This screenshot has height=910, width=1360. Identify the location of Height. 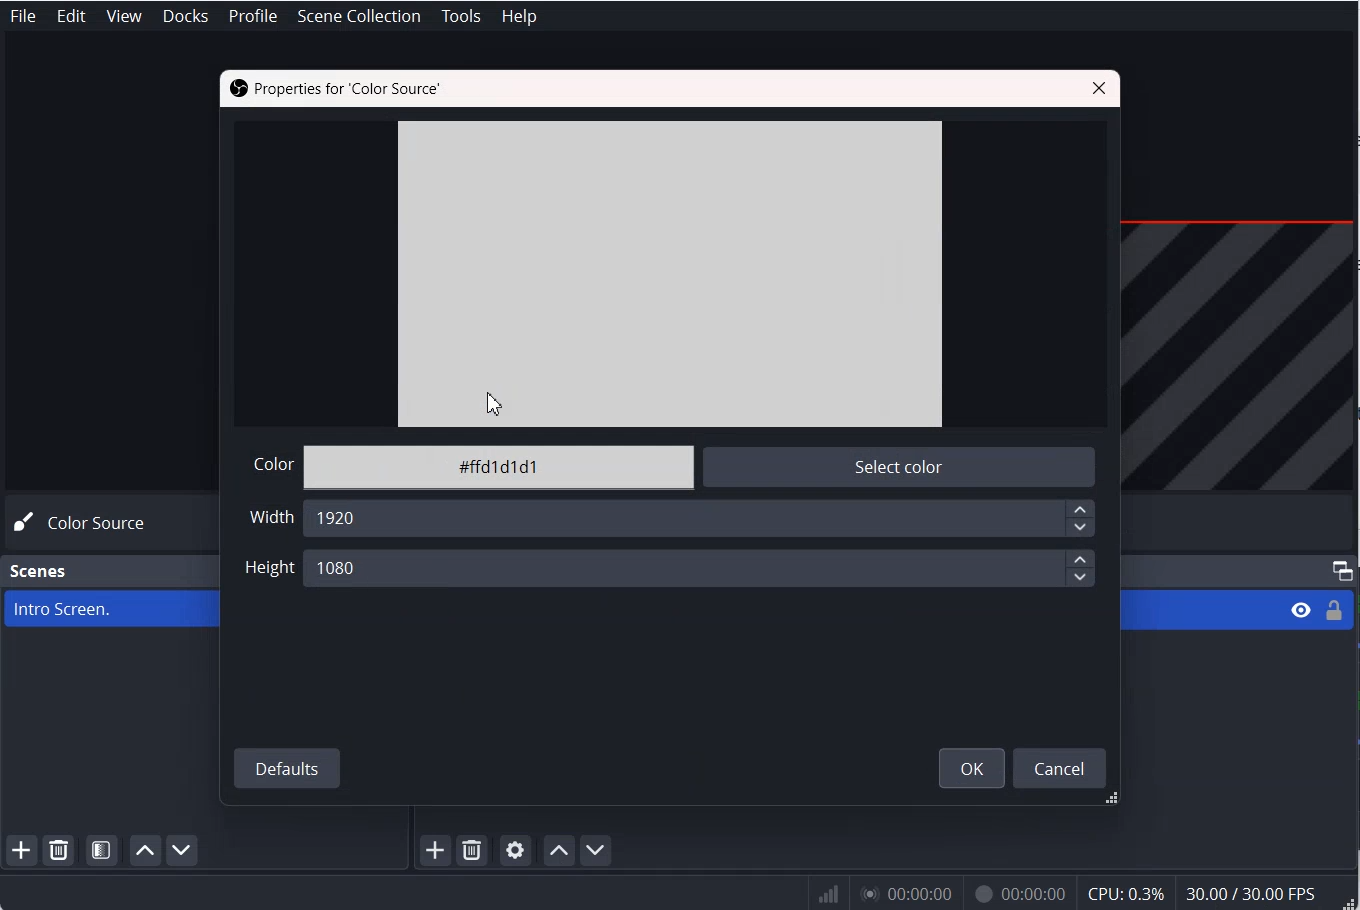
(702, 569).